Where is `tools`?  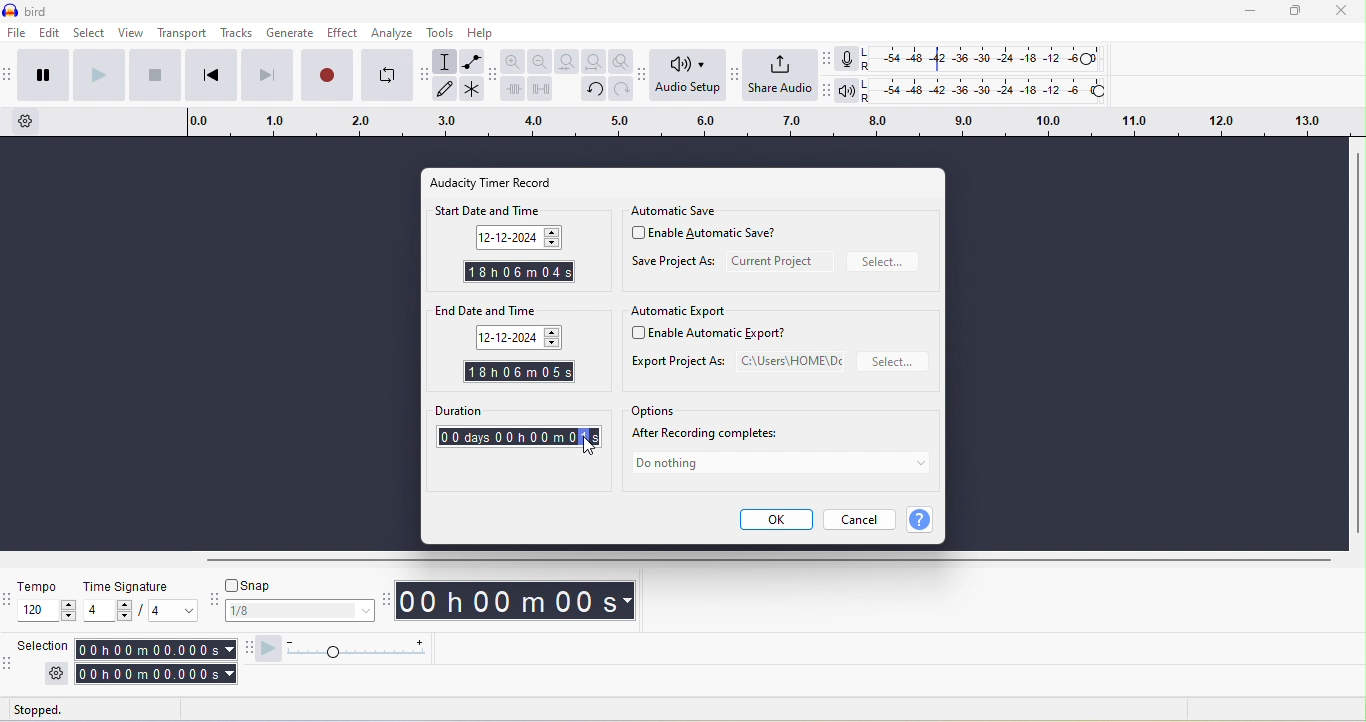
tools is located at coordinates (439, 34).